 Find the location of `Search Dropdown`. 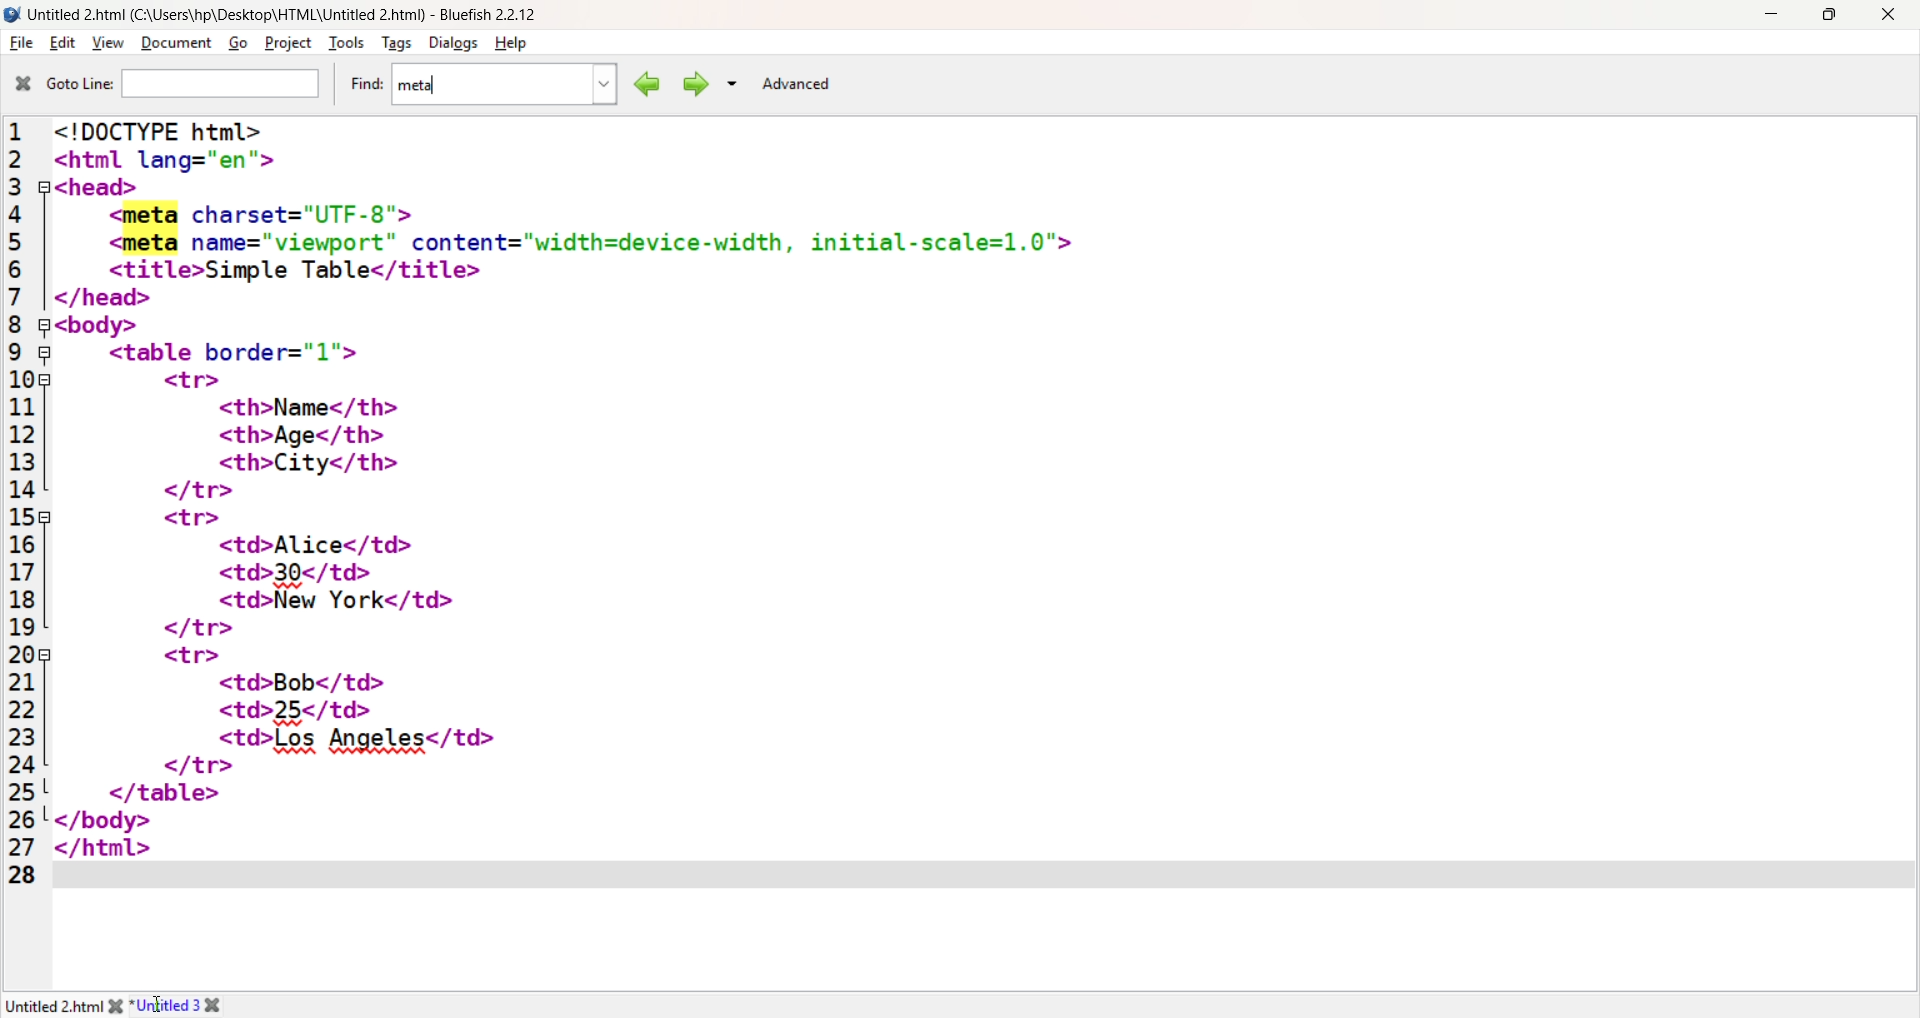

Search Dropdown is located at coordinates (732, 83).